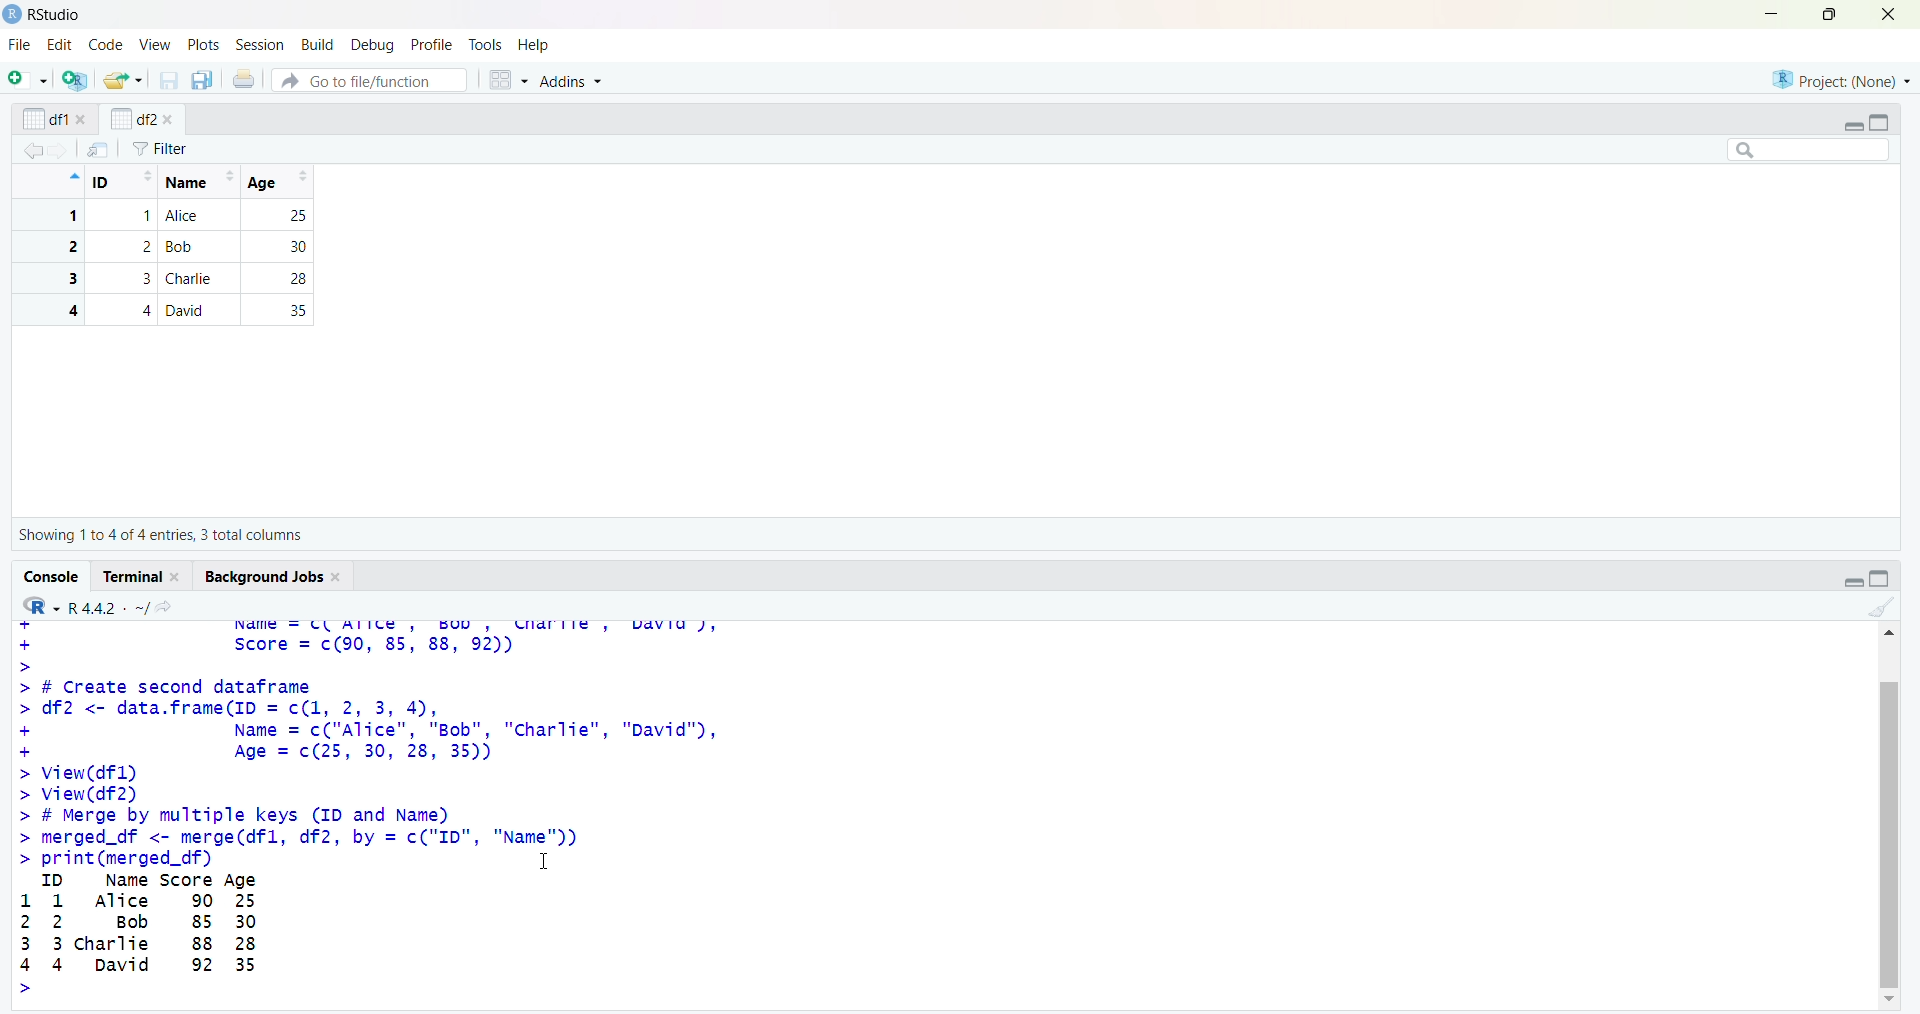 This screenshot has height=1014, width=1920. What do you see at coordinates (370, 80) in the screenshot?
I see `Go to file/function` at bounding box center [370, 80].